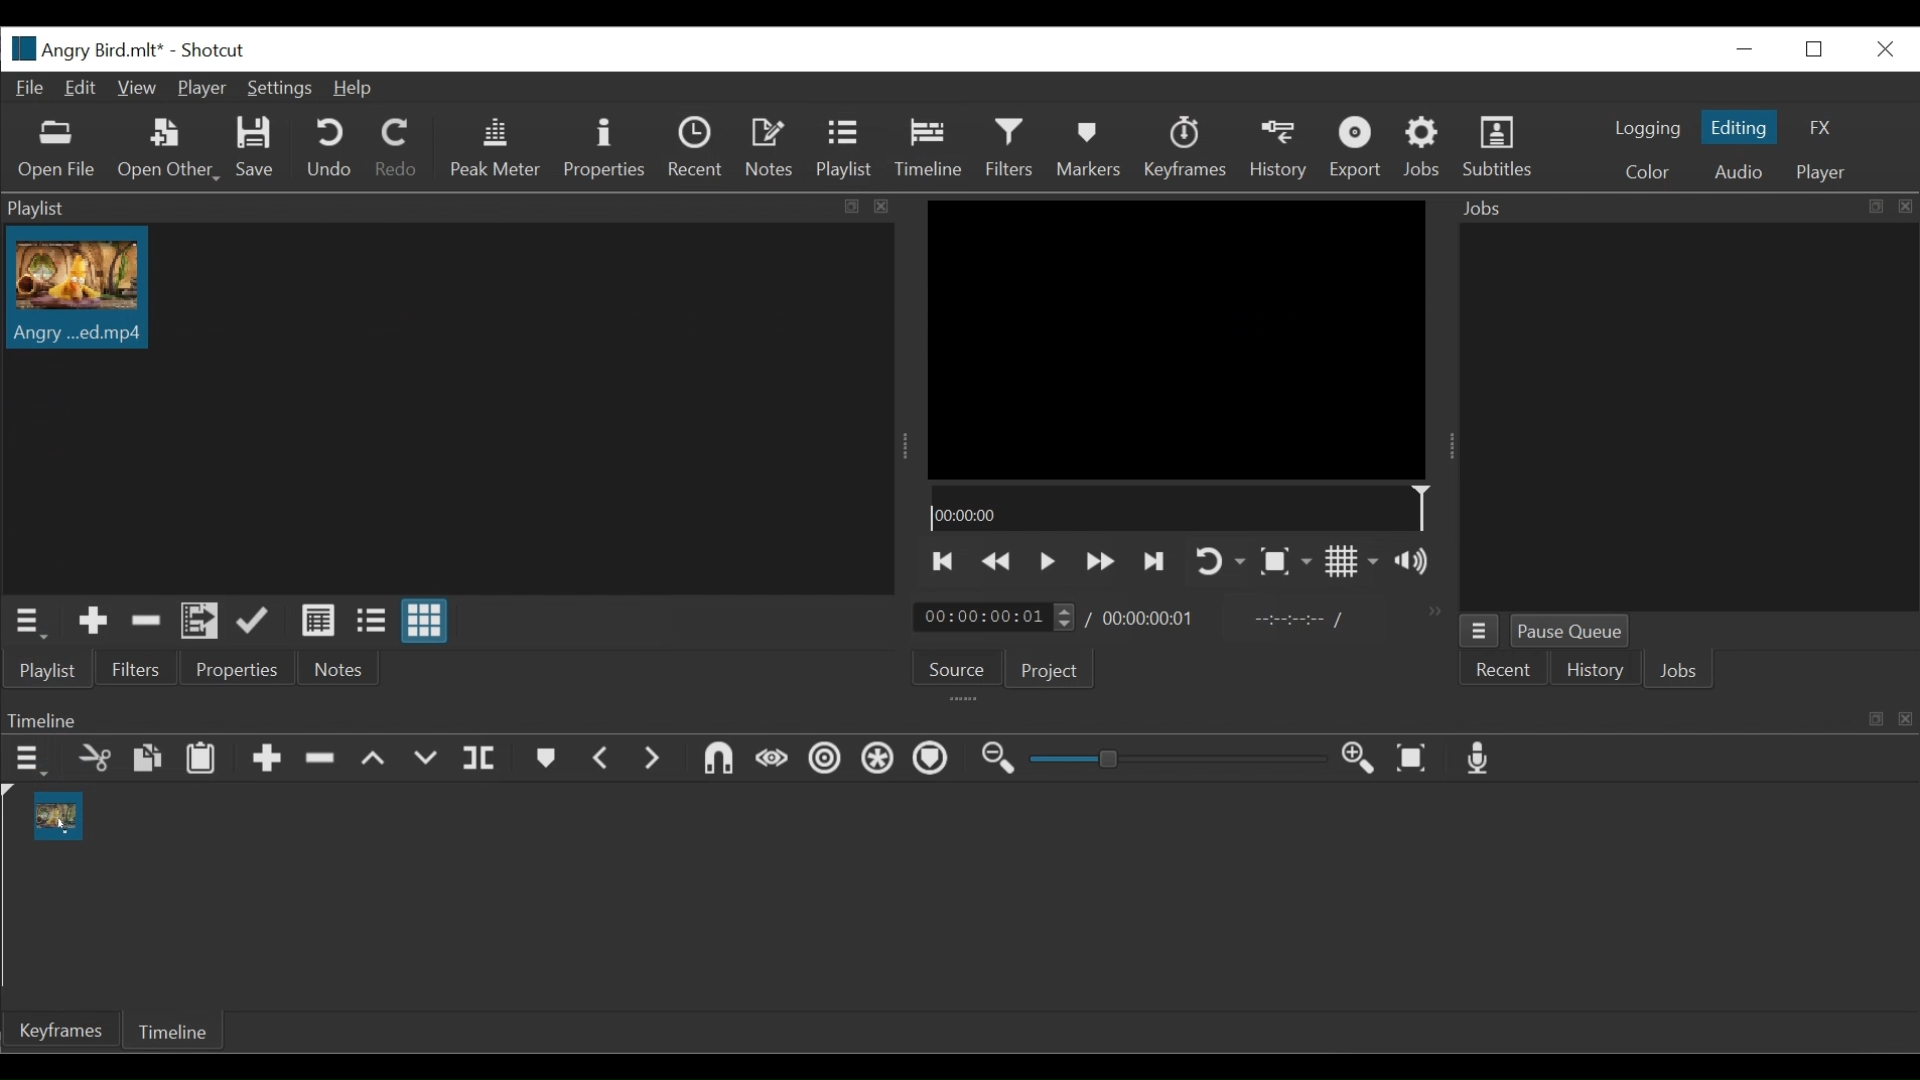  Describe the element at coordinates (200, 759) in the screenshot. I see `Paste` at that location.